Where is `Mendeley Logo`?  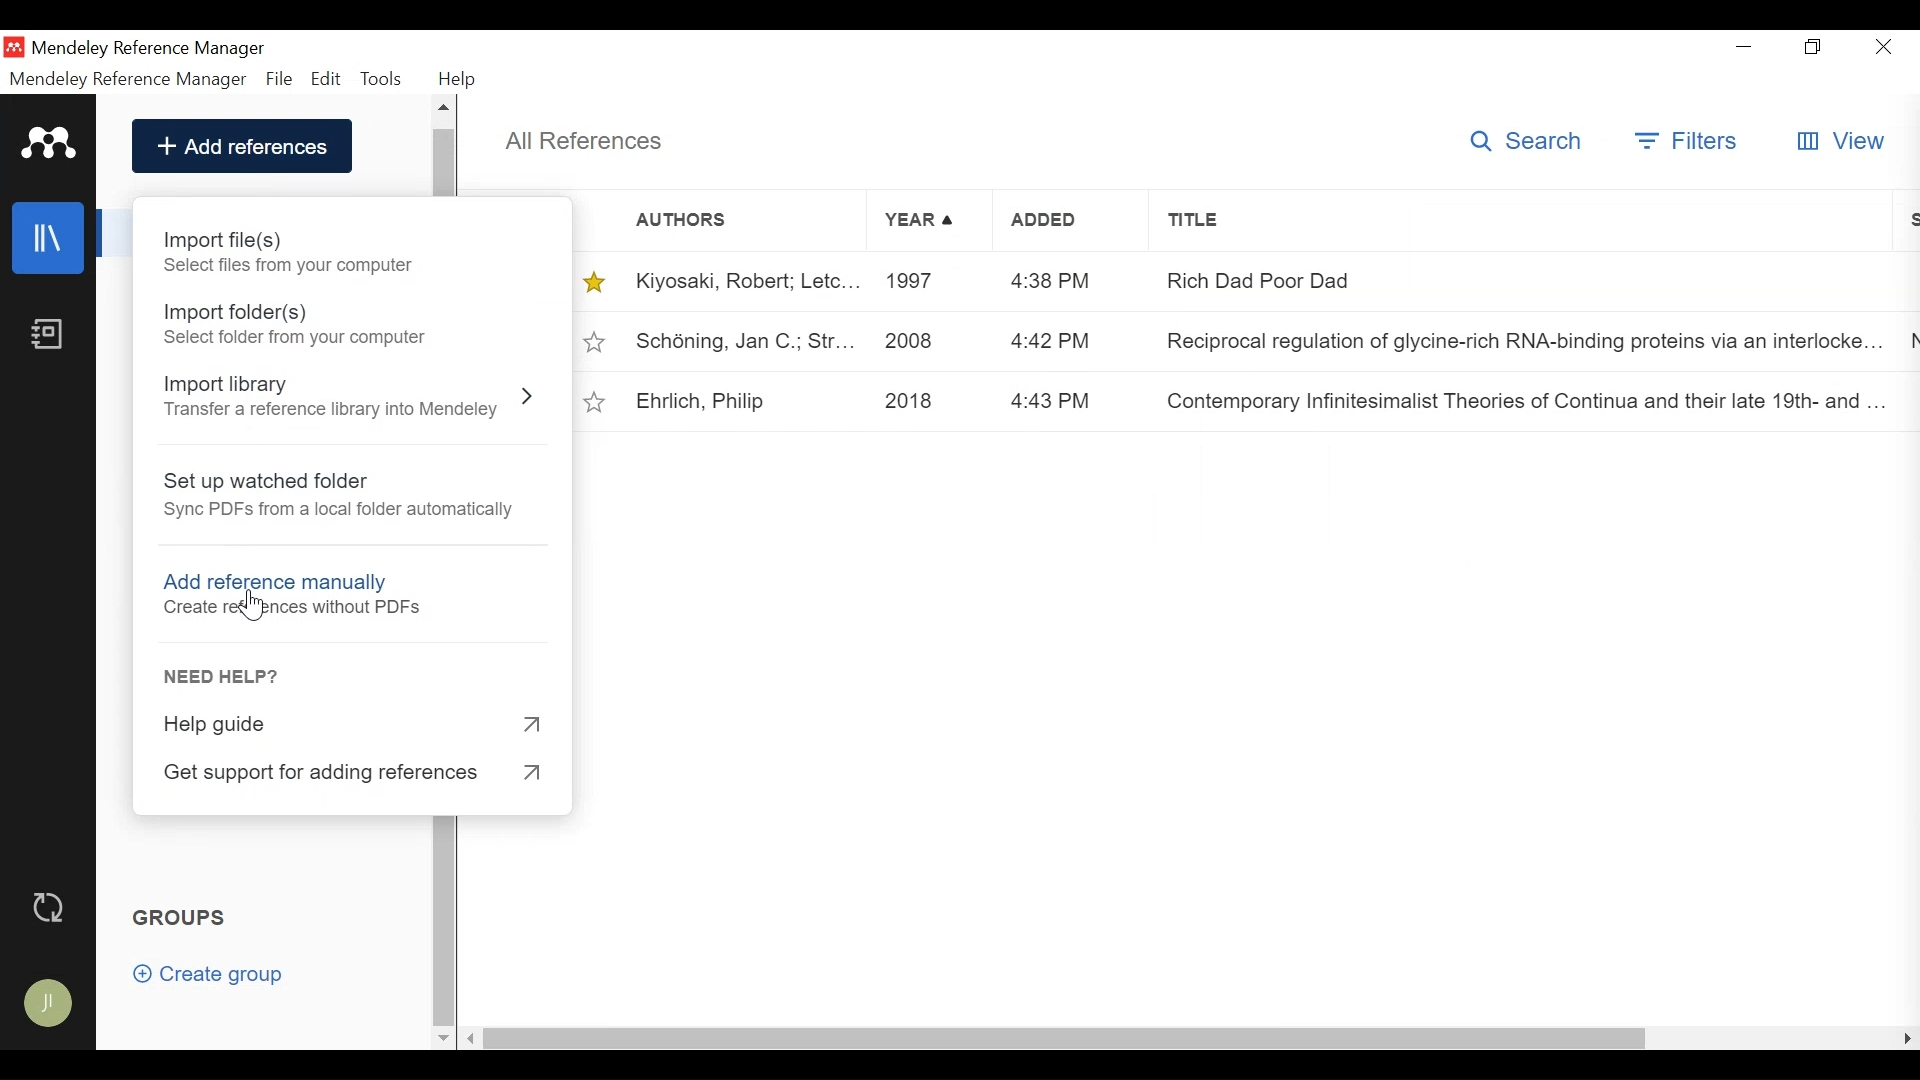
Mendeley Logo is located at coordinates (49, 143).